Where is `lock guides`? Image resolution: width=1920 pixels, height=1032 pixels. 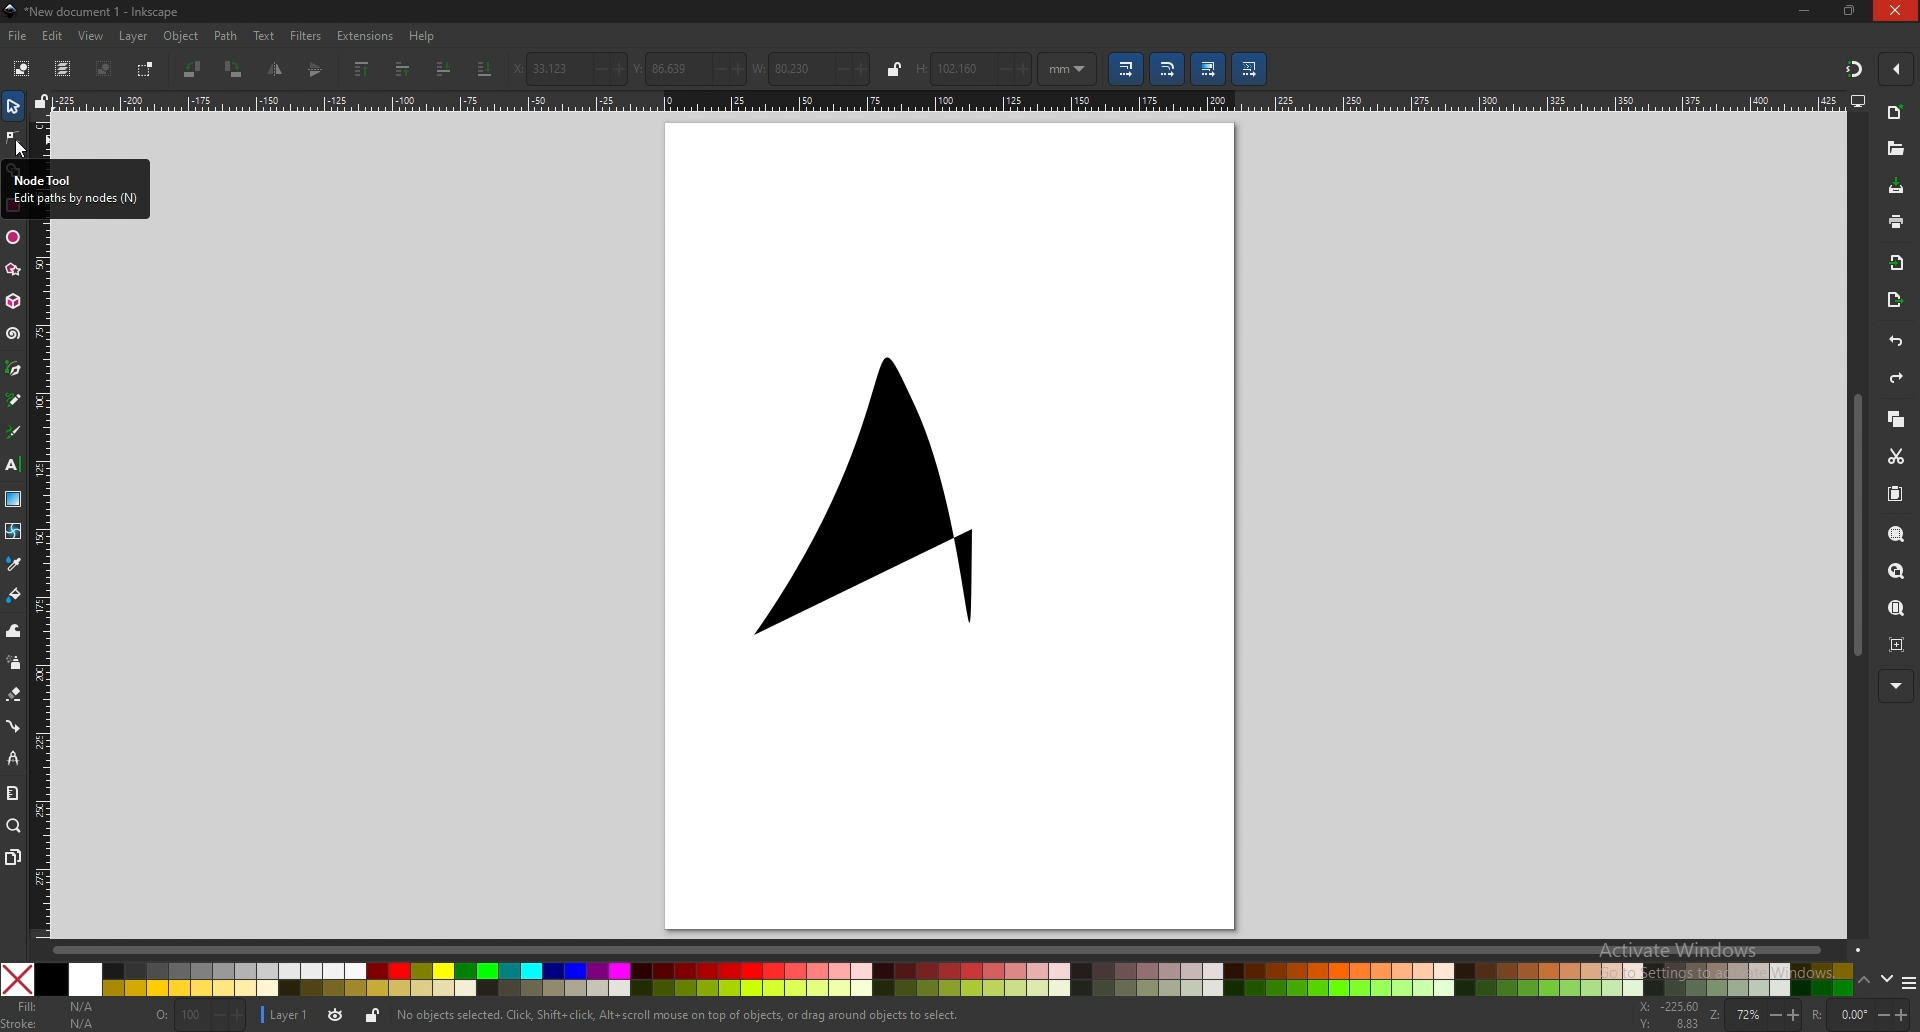 lock guides is located at coordinates (41, 101).